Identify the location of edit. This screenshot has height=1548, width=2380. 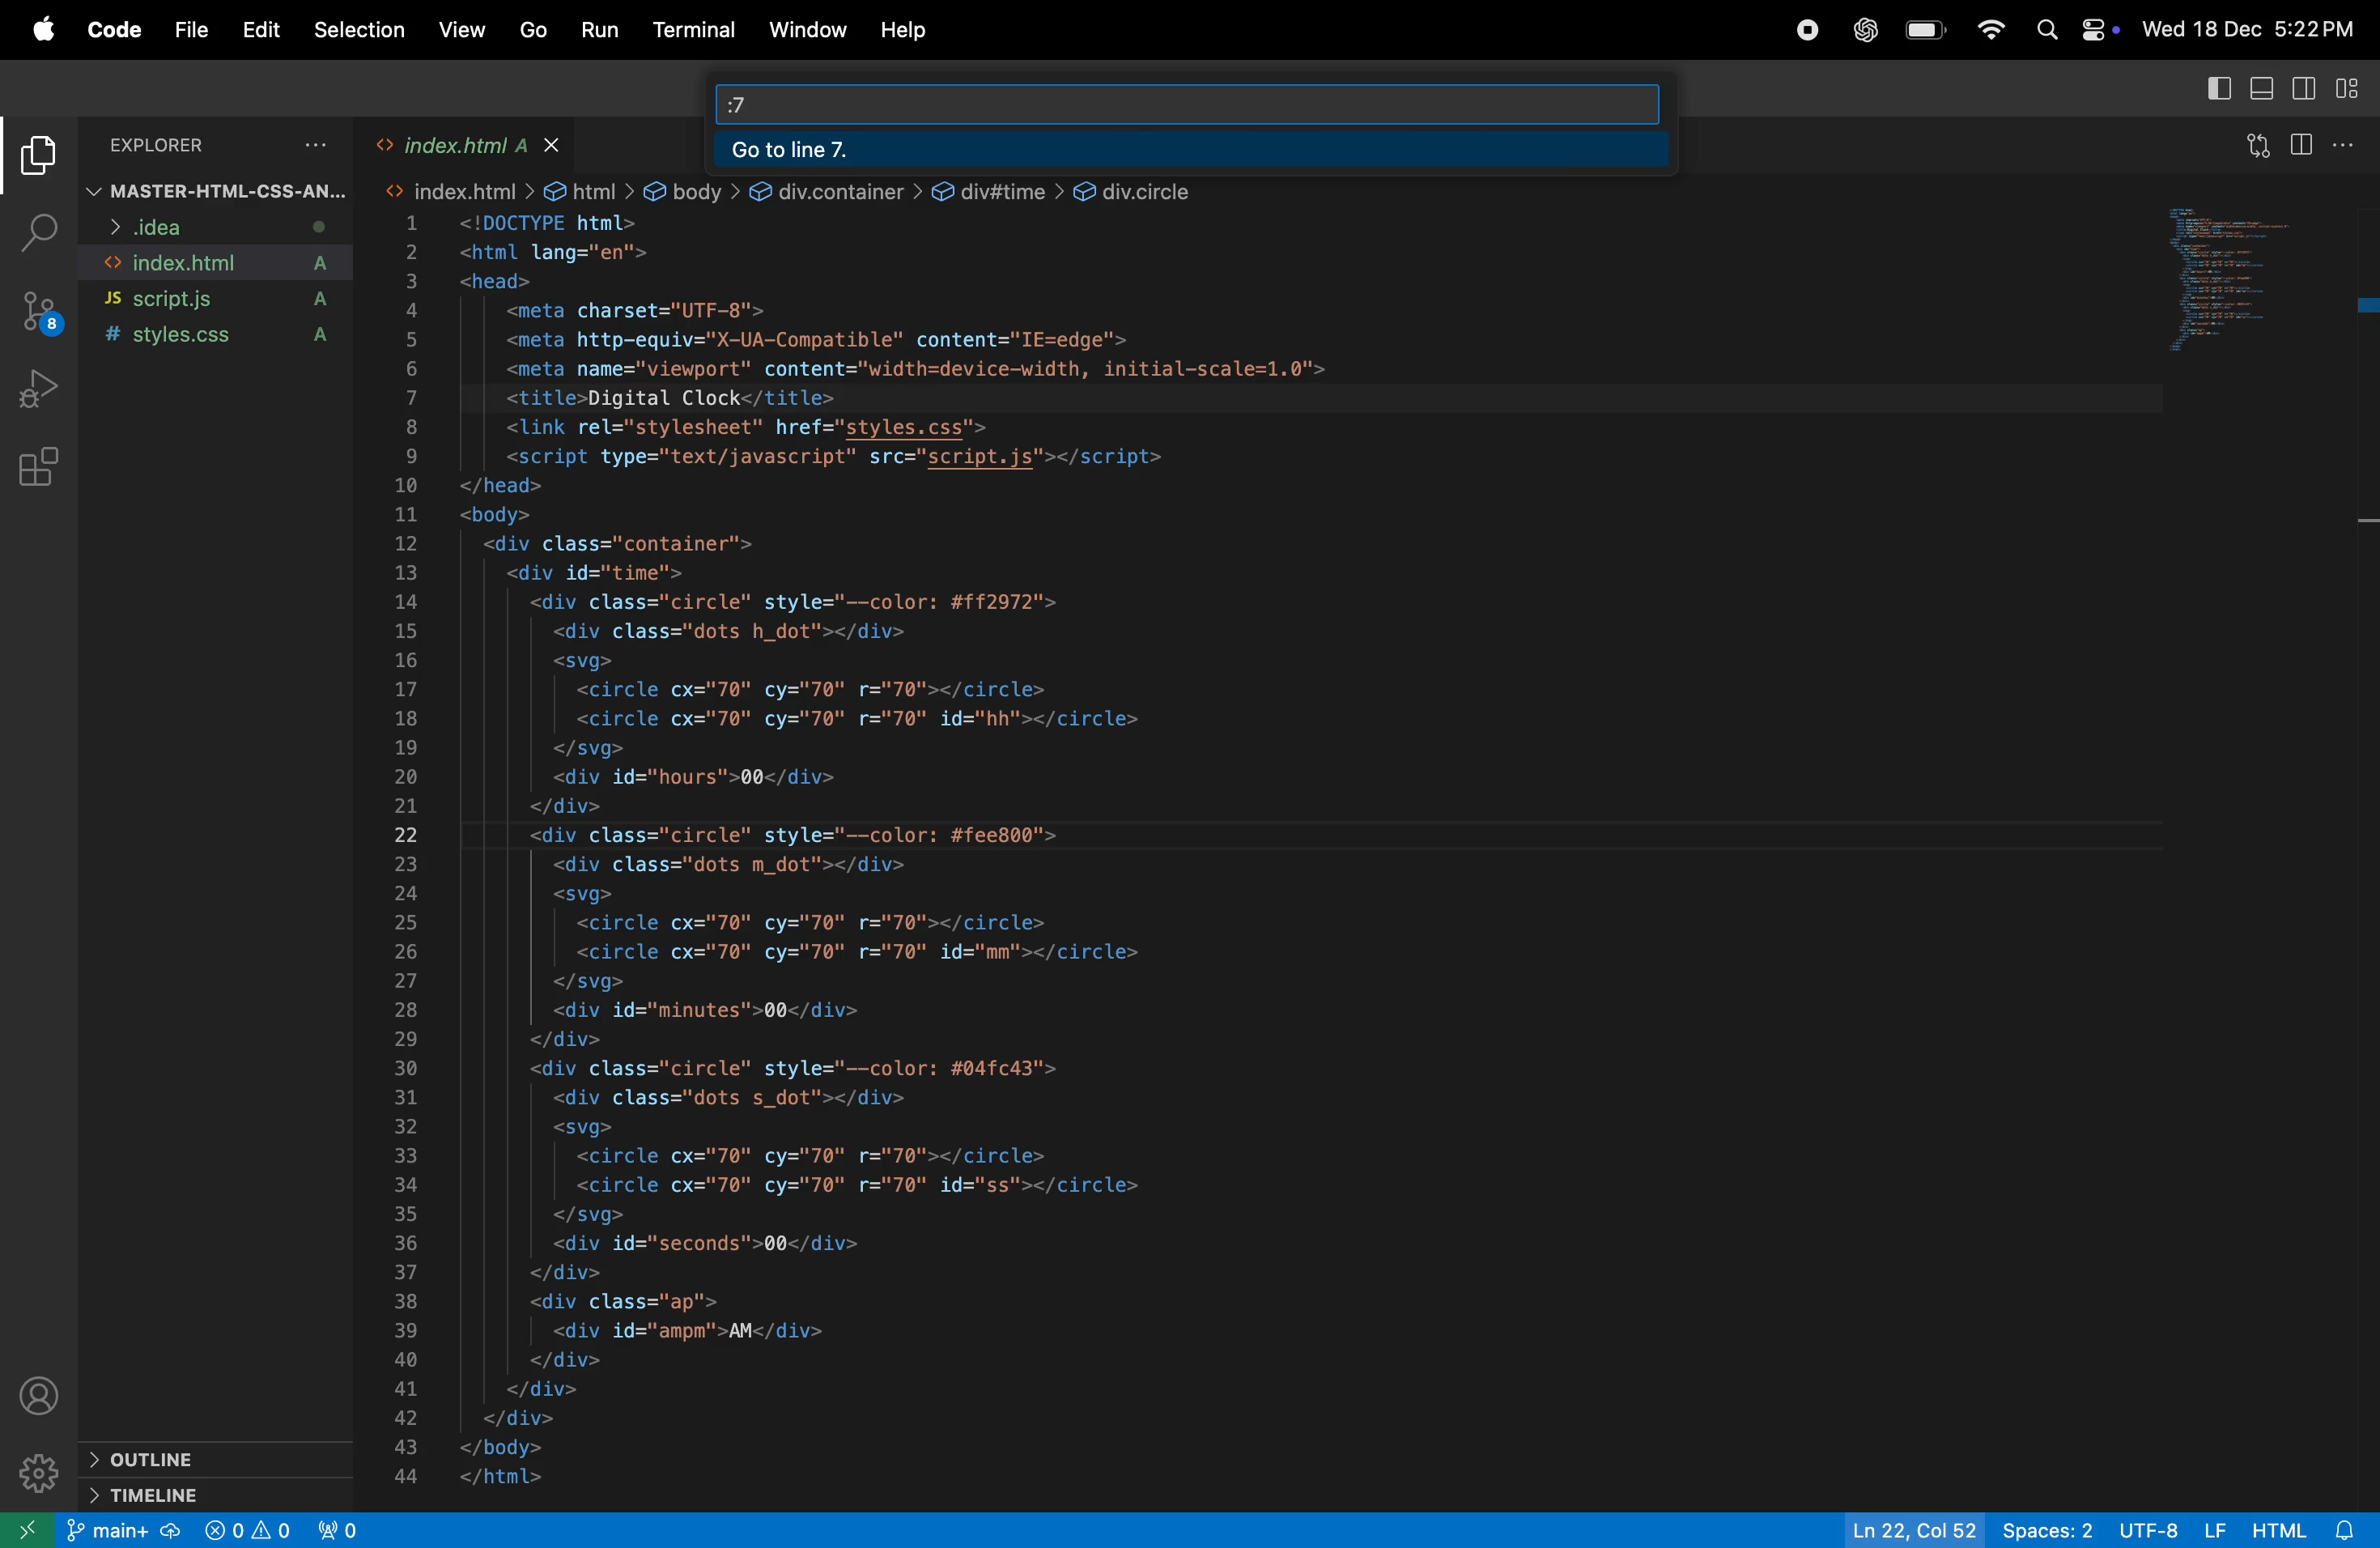
(256, 33).